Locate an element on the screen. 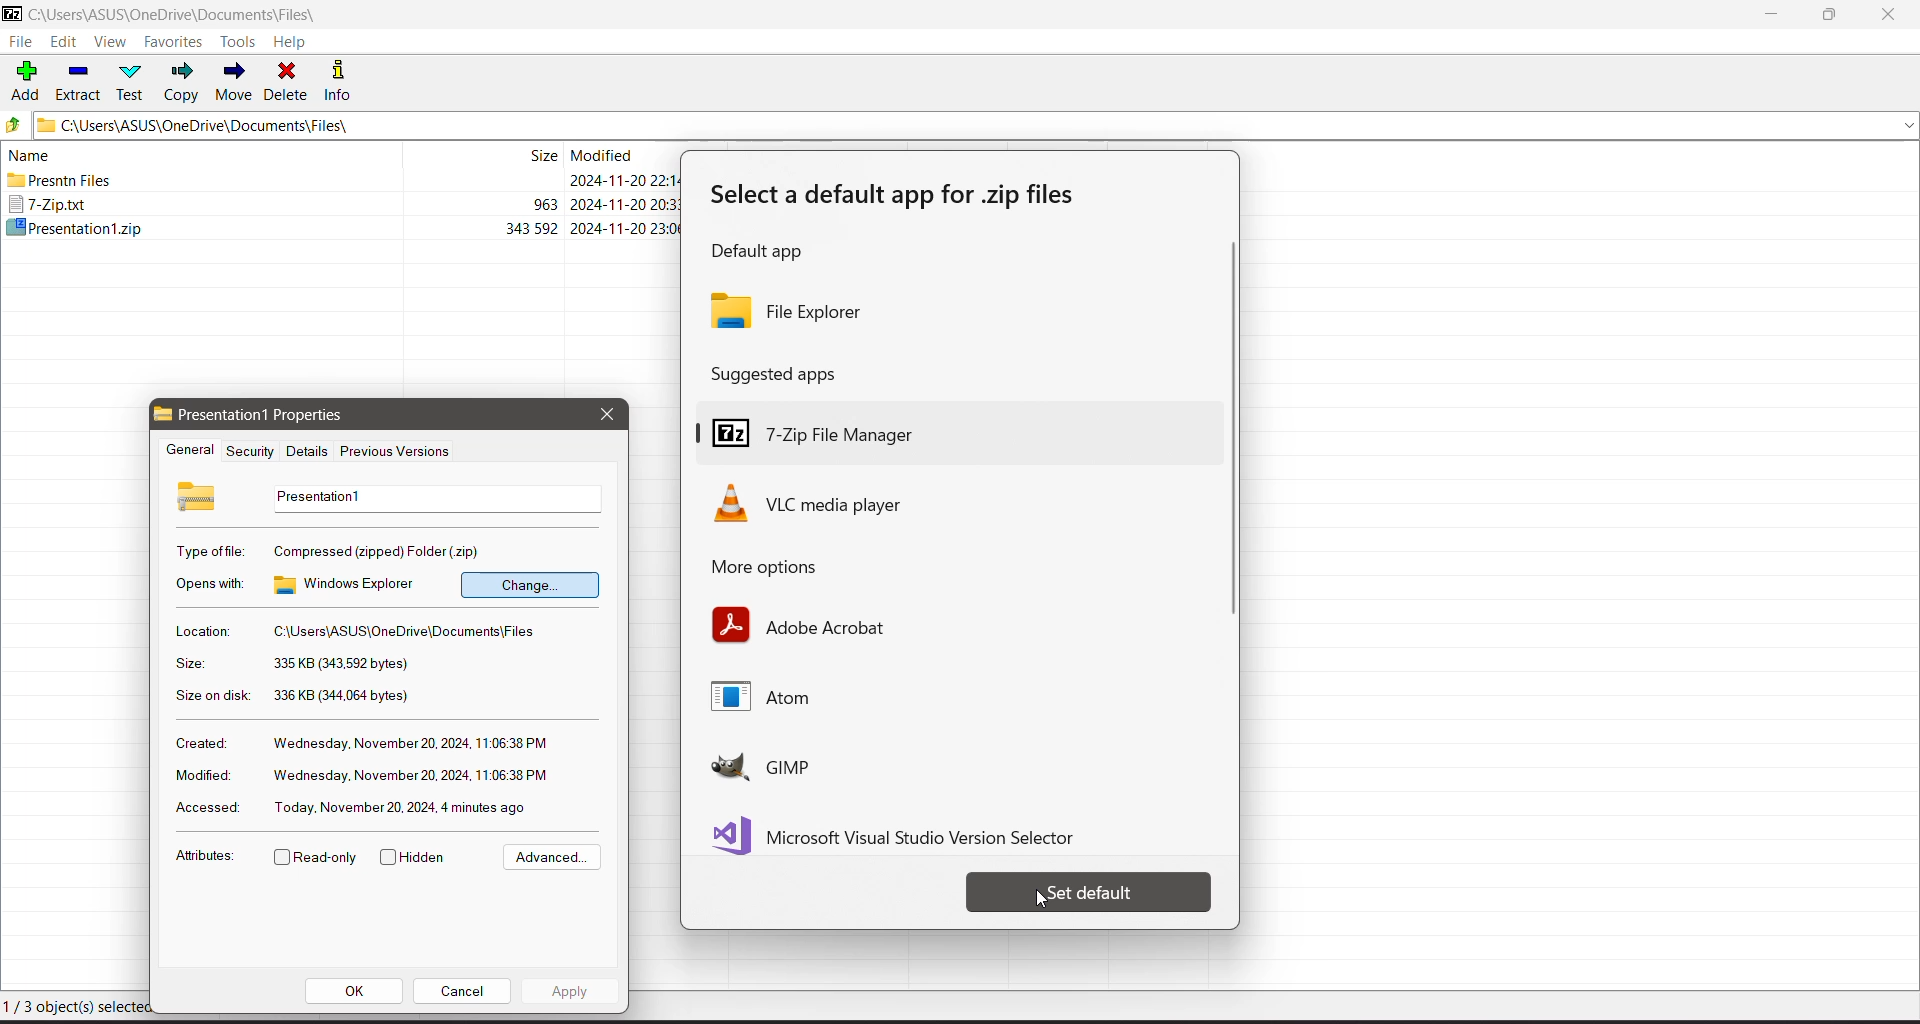 This screenshot has height=1024, width=1920. Present files is located at coordinates (342, 182).